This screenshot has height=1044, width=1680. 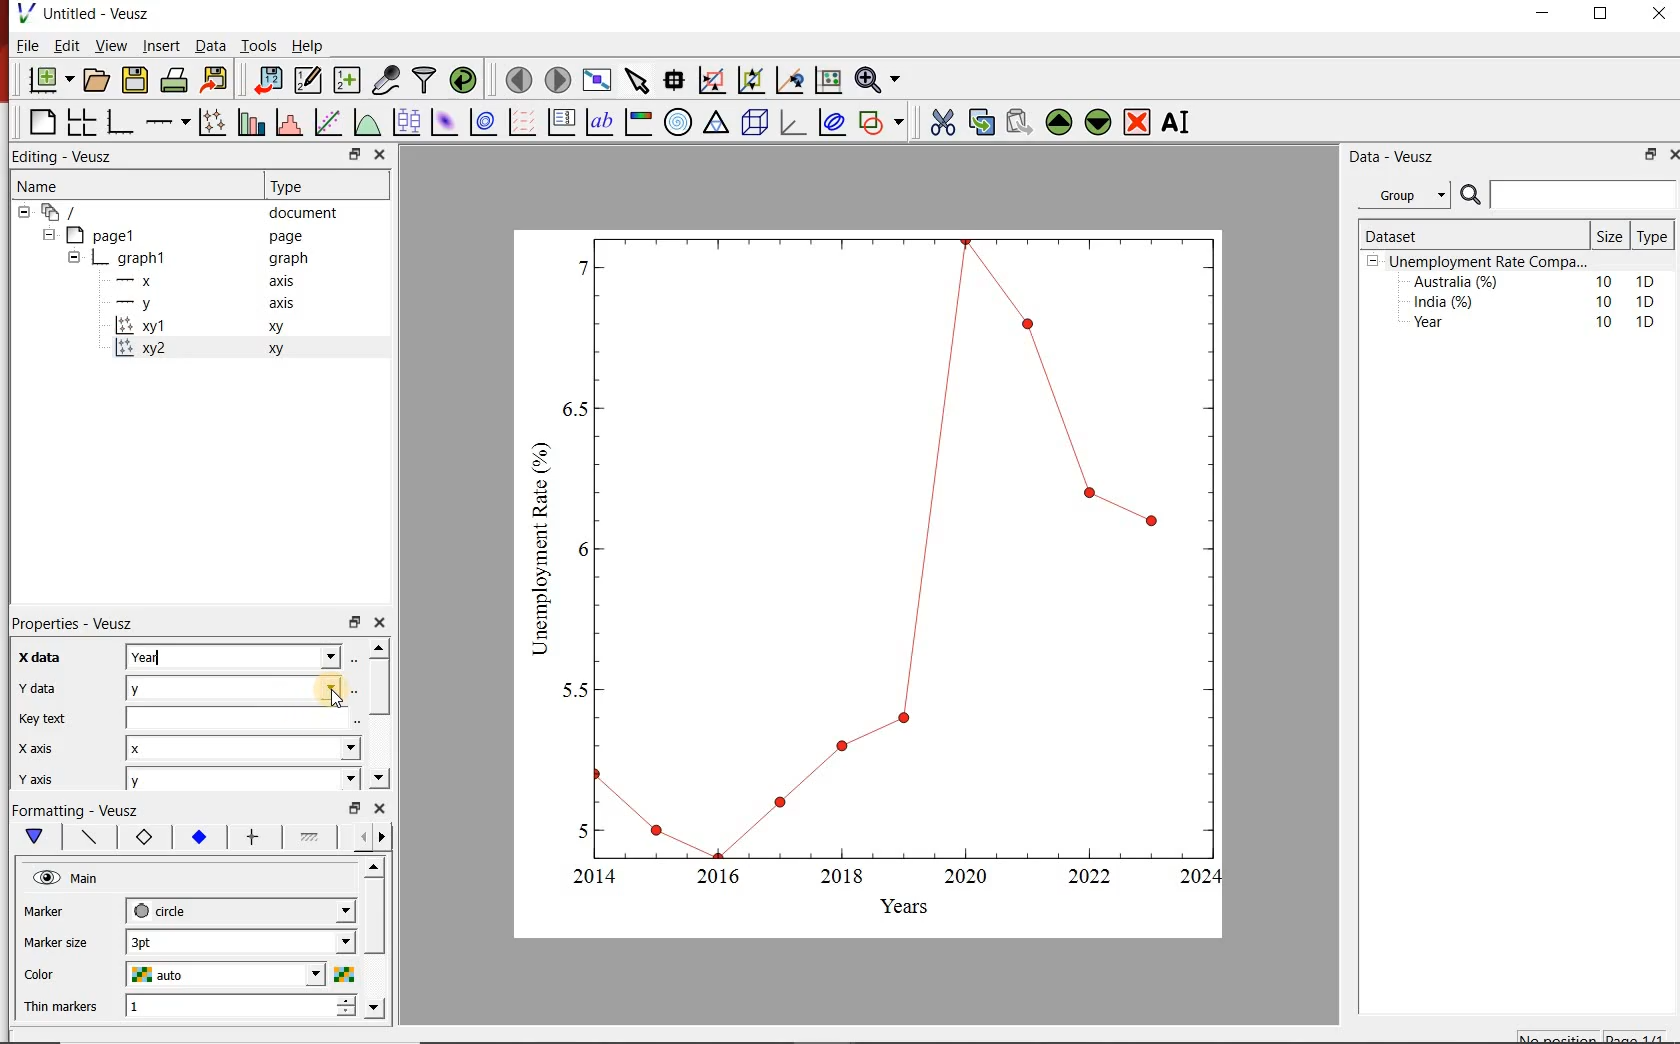 What do you see at coordinates (560, 123) in the screenshot?
I see `plot key` at bounding box center [560, 123].